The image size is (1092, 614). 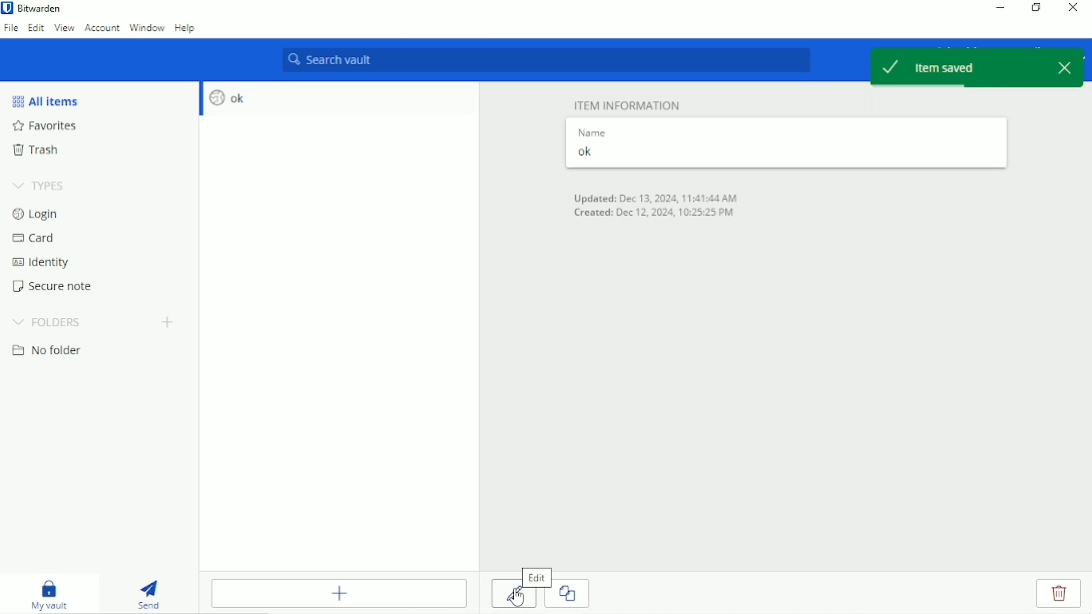 I want to click on ok, so click(x=782, y=152).